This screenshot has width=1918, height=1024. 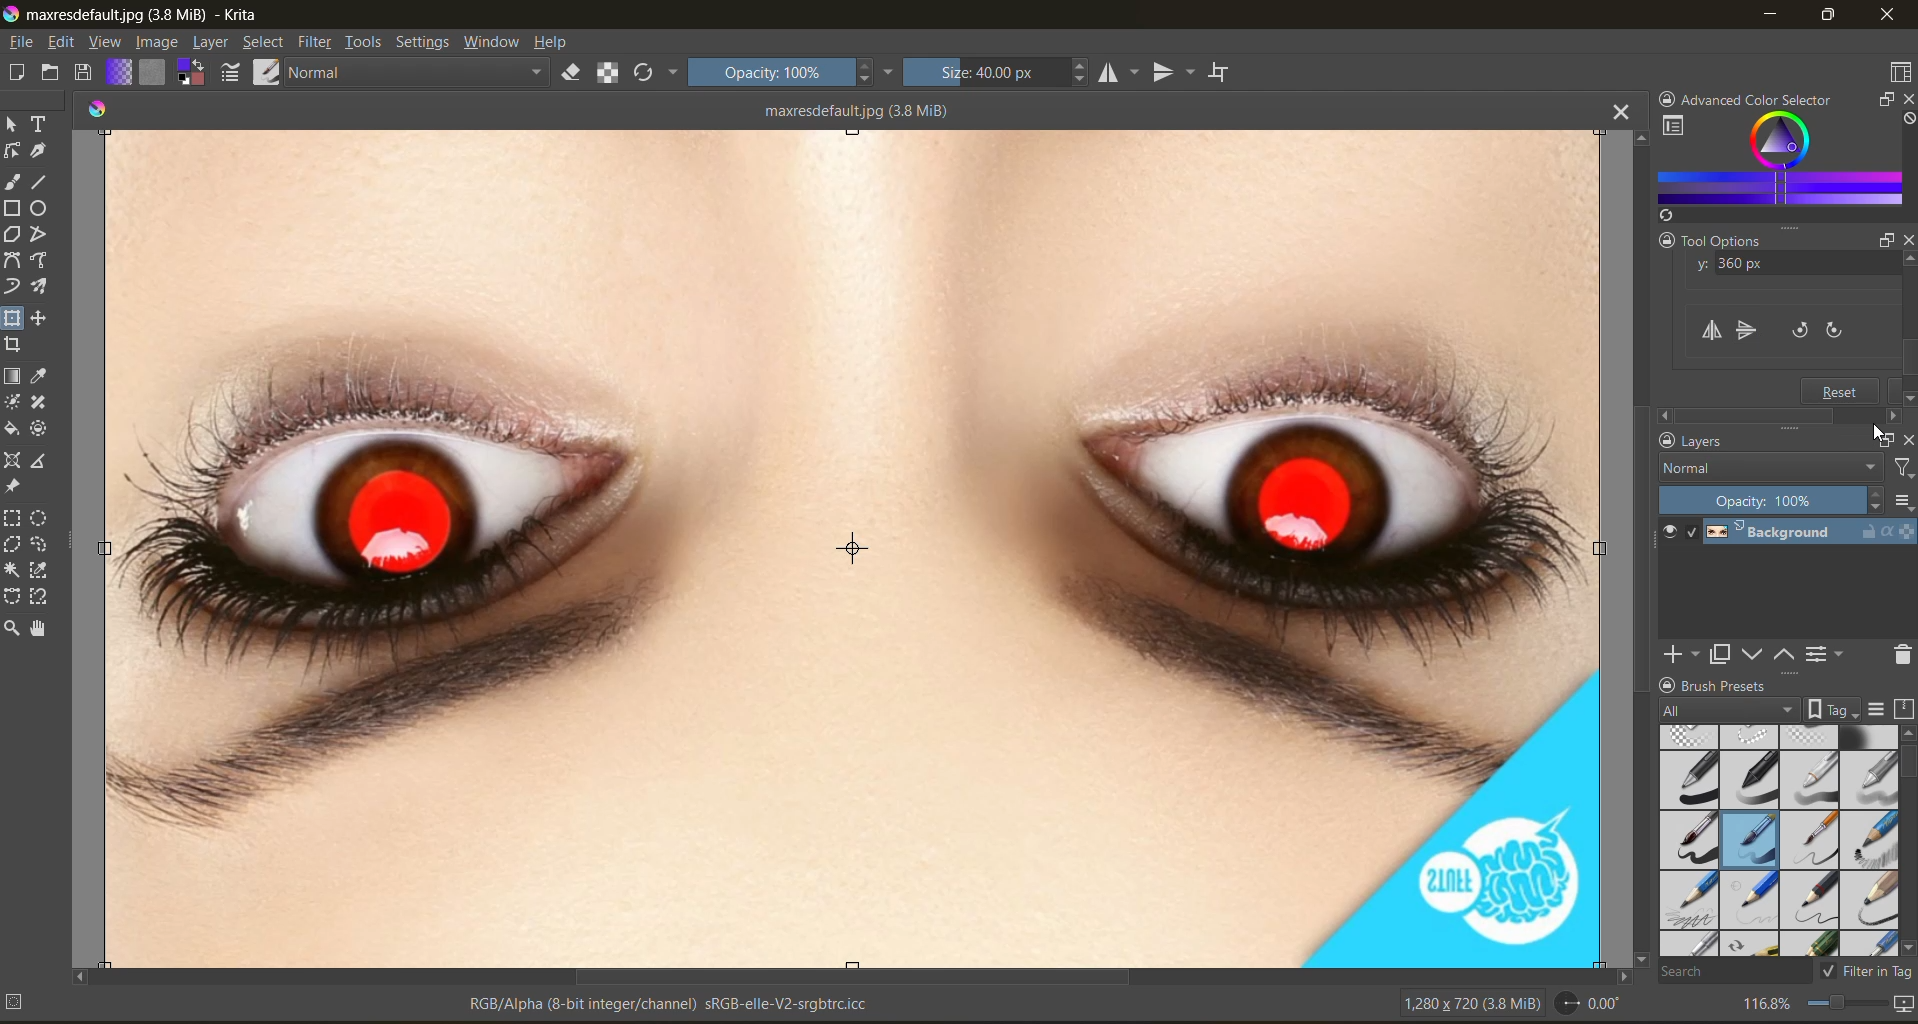 I want to click on duplicate layer or mask, so click(x=1724, y=654).